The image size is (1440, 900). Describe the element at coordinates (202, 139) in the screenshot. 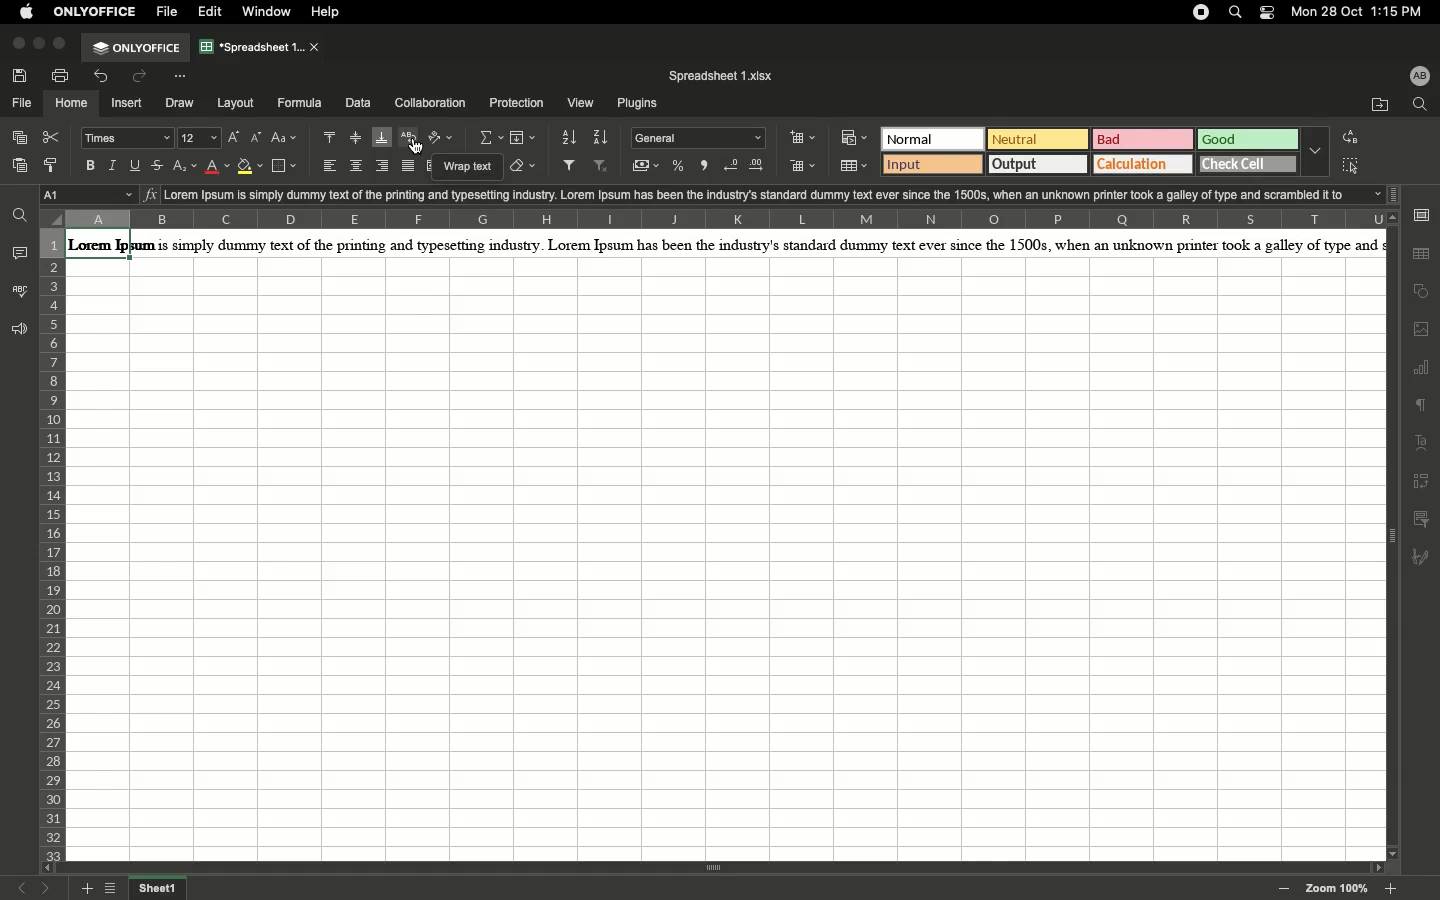

I see `Font size` at that location.